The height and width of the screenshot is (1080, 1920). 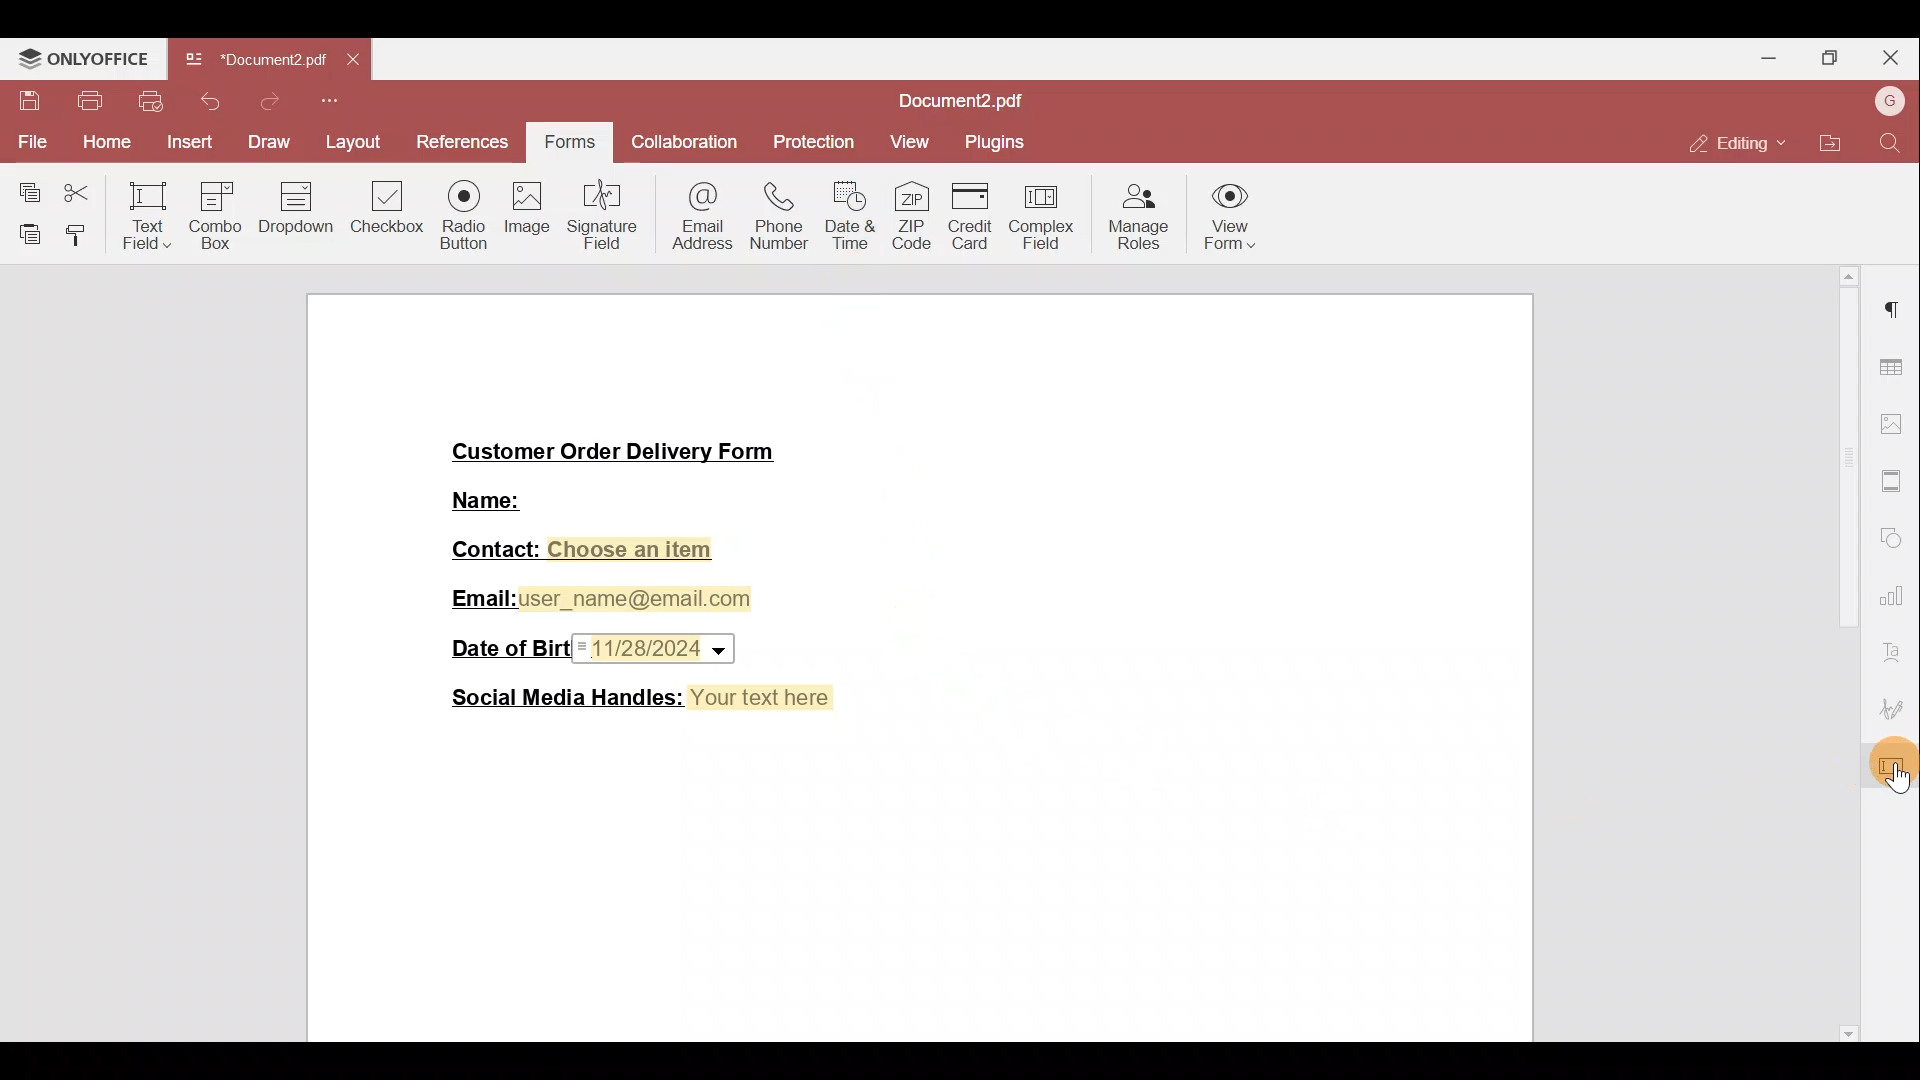 I want to click on Signature settings, so click(x=1896, y=709).